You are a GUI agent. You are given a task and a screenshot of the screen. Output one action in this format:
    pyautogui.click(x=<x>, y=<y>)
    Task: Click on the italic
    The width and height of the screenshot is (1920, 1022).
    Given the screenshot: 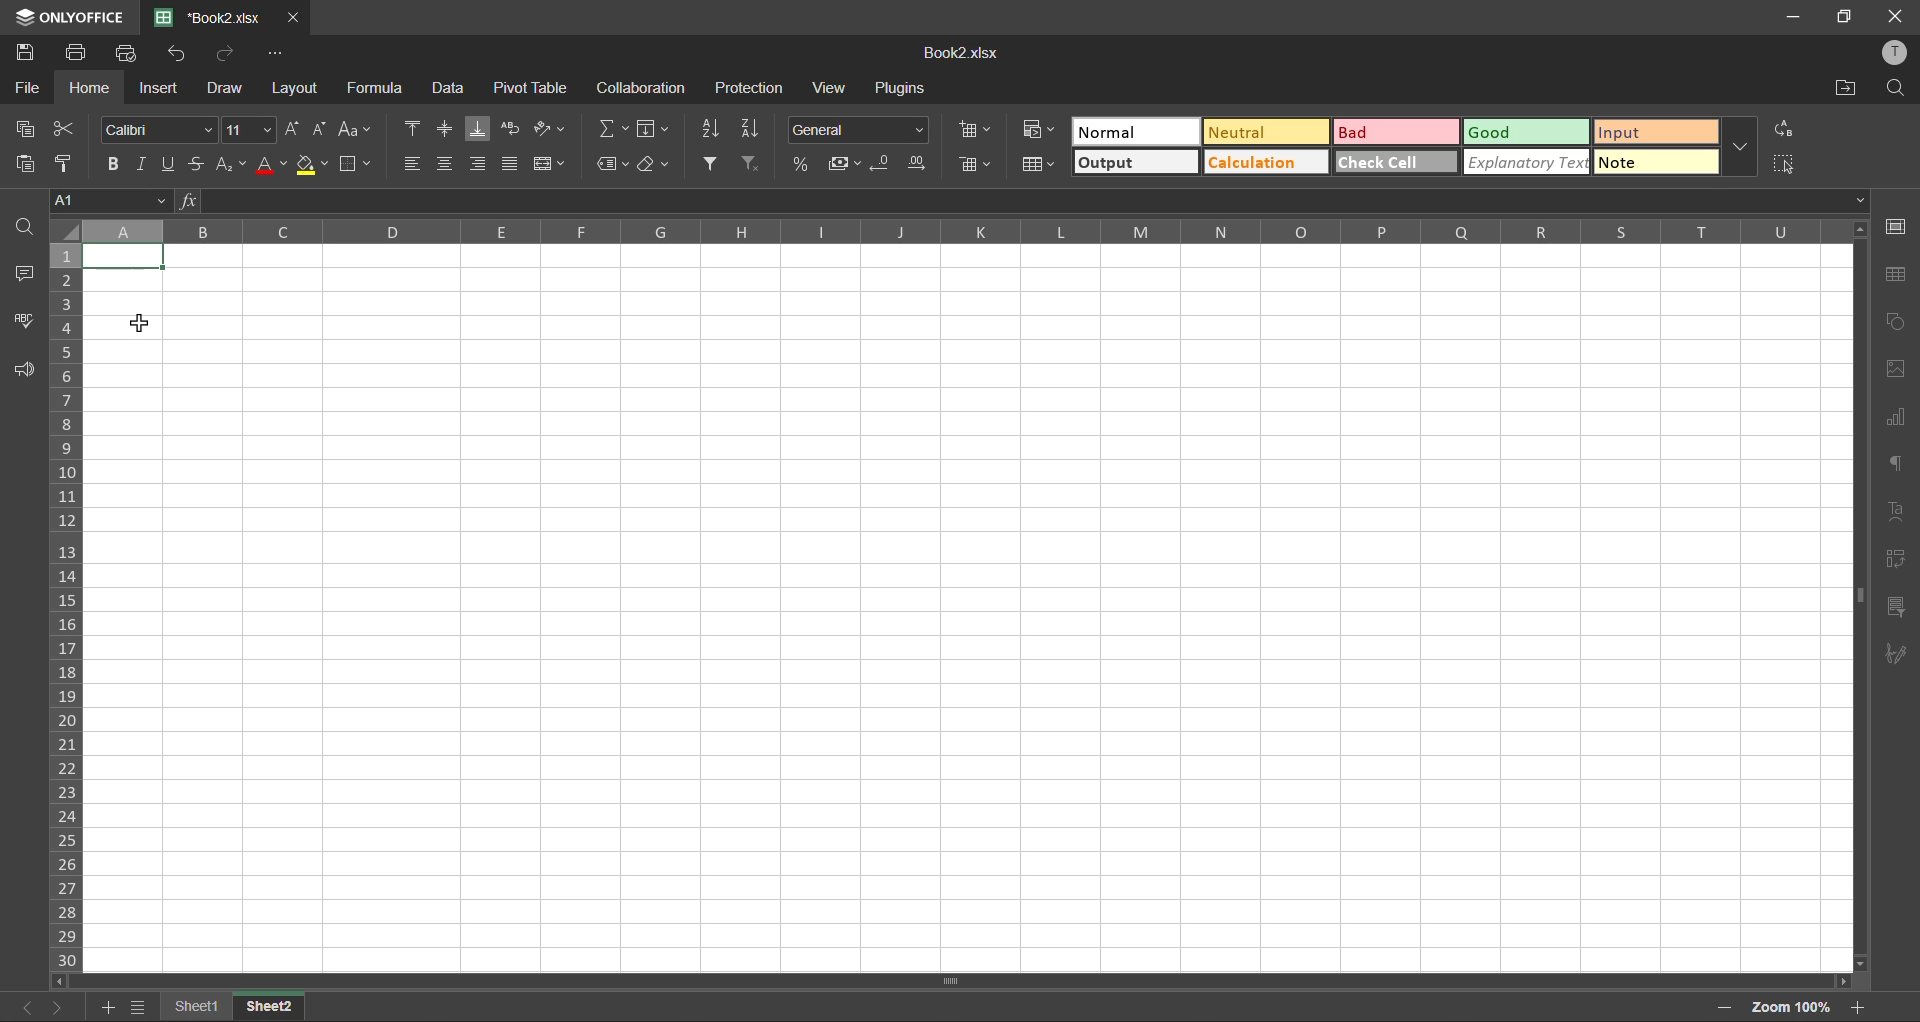 What is the action you would take?
    pyautogui.click(x=142, y=164)
    